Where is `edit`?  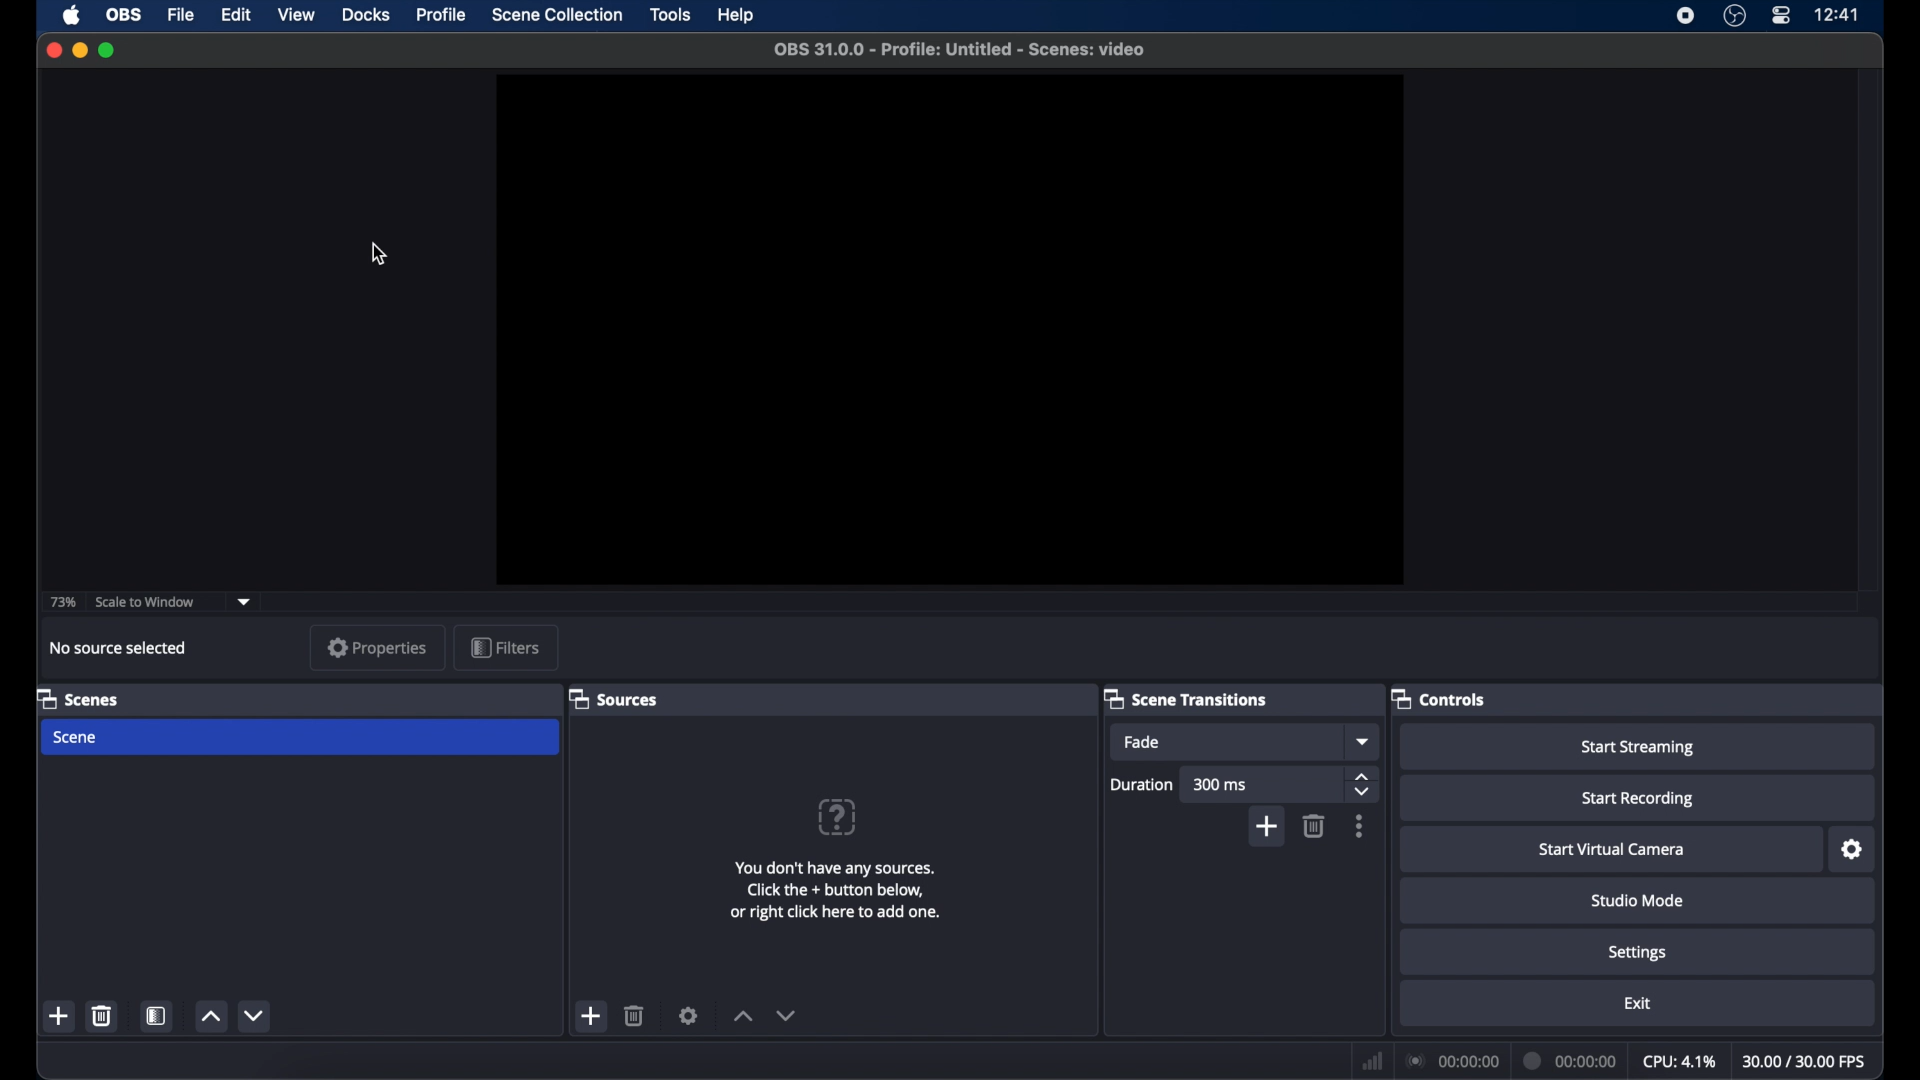
edit is located at coordinates (235, 14).